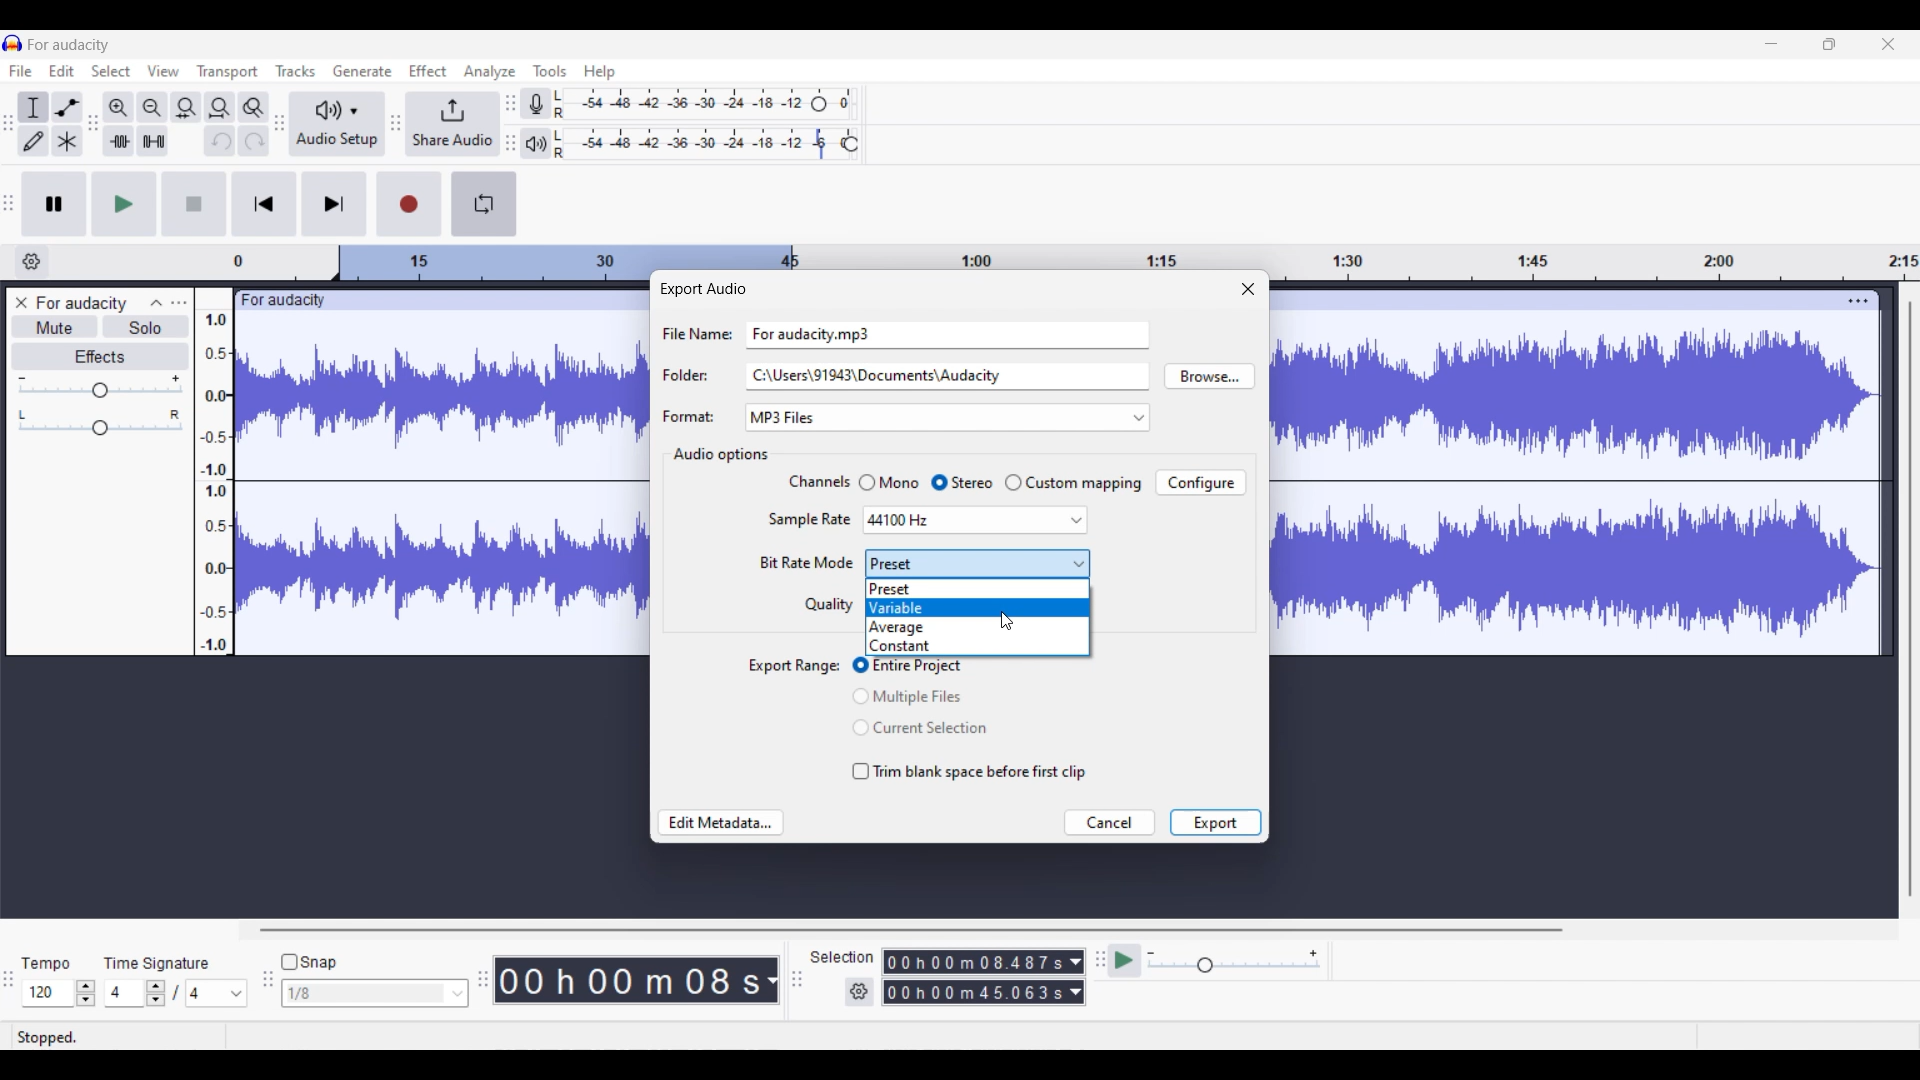 The image size is (1920, 1080). I want to click on Format options to choose from, so click(987, 418).